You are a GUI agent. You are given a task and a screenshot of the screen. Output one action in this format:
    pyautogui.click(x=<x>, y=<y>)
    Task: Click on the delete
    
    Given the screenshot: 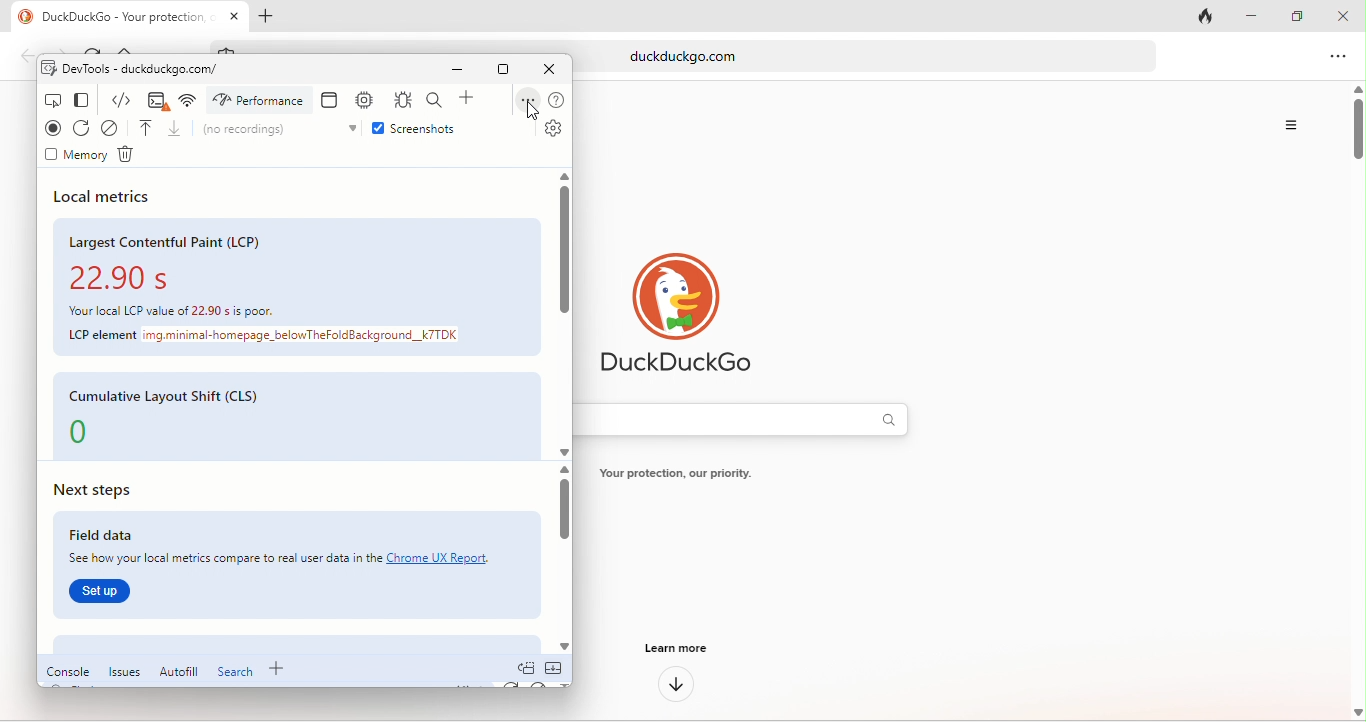 What is the action you would take?
    pyautogui.click(x=127, y=152)
    